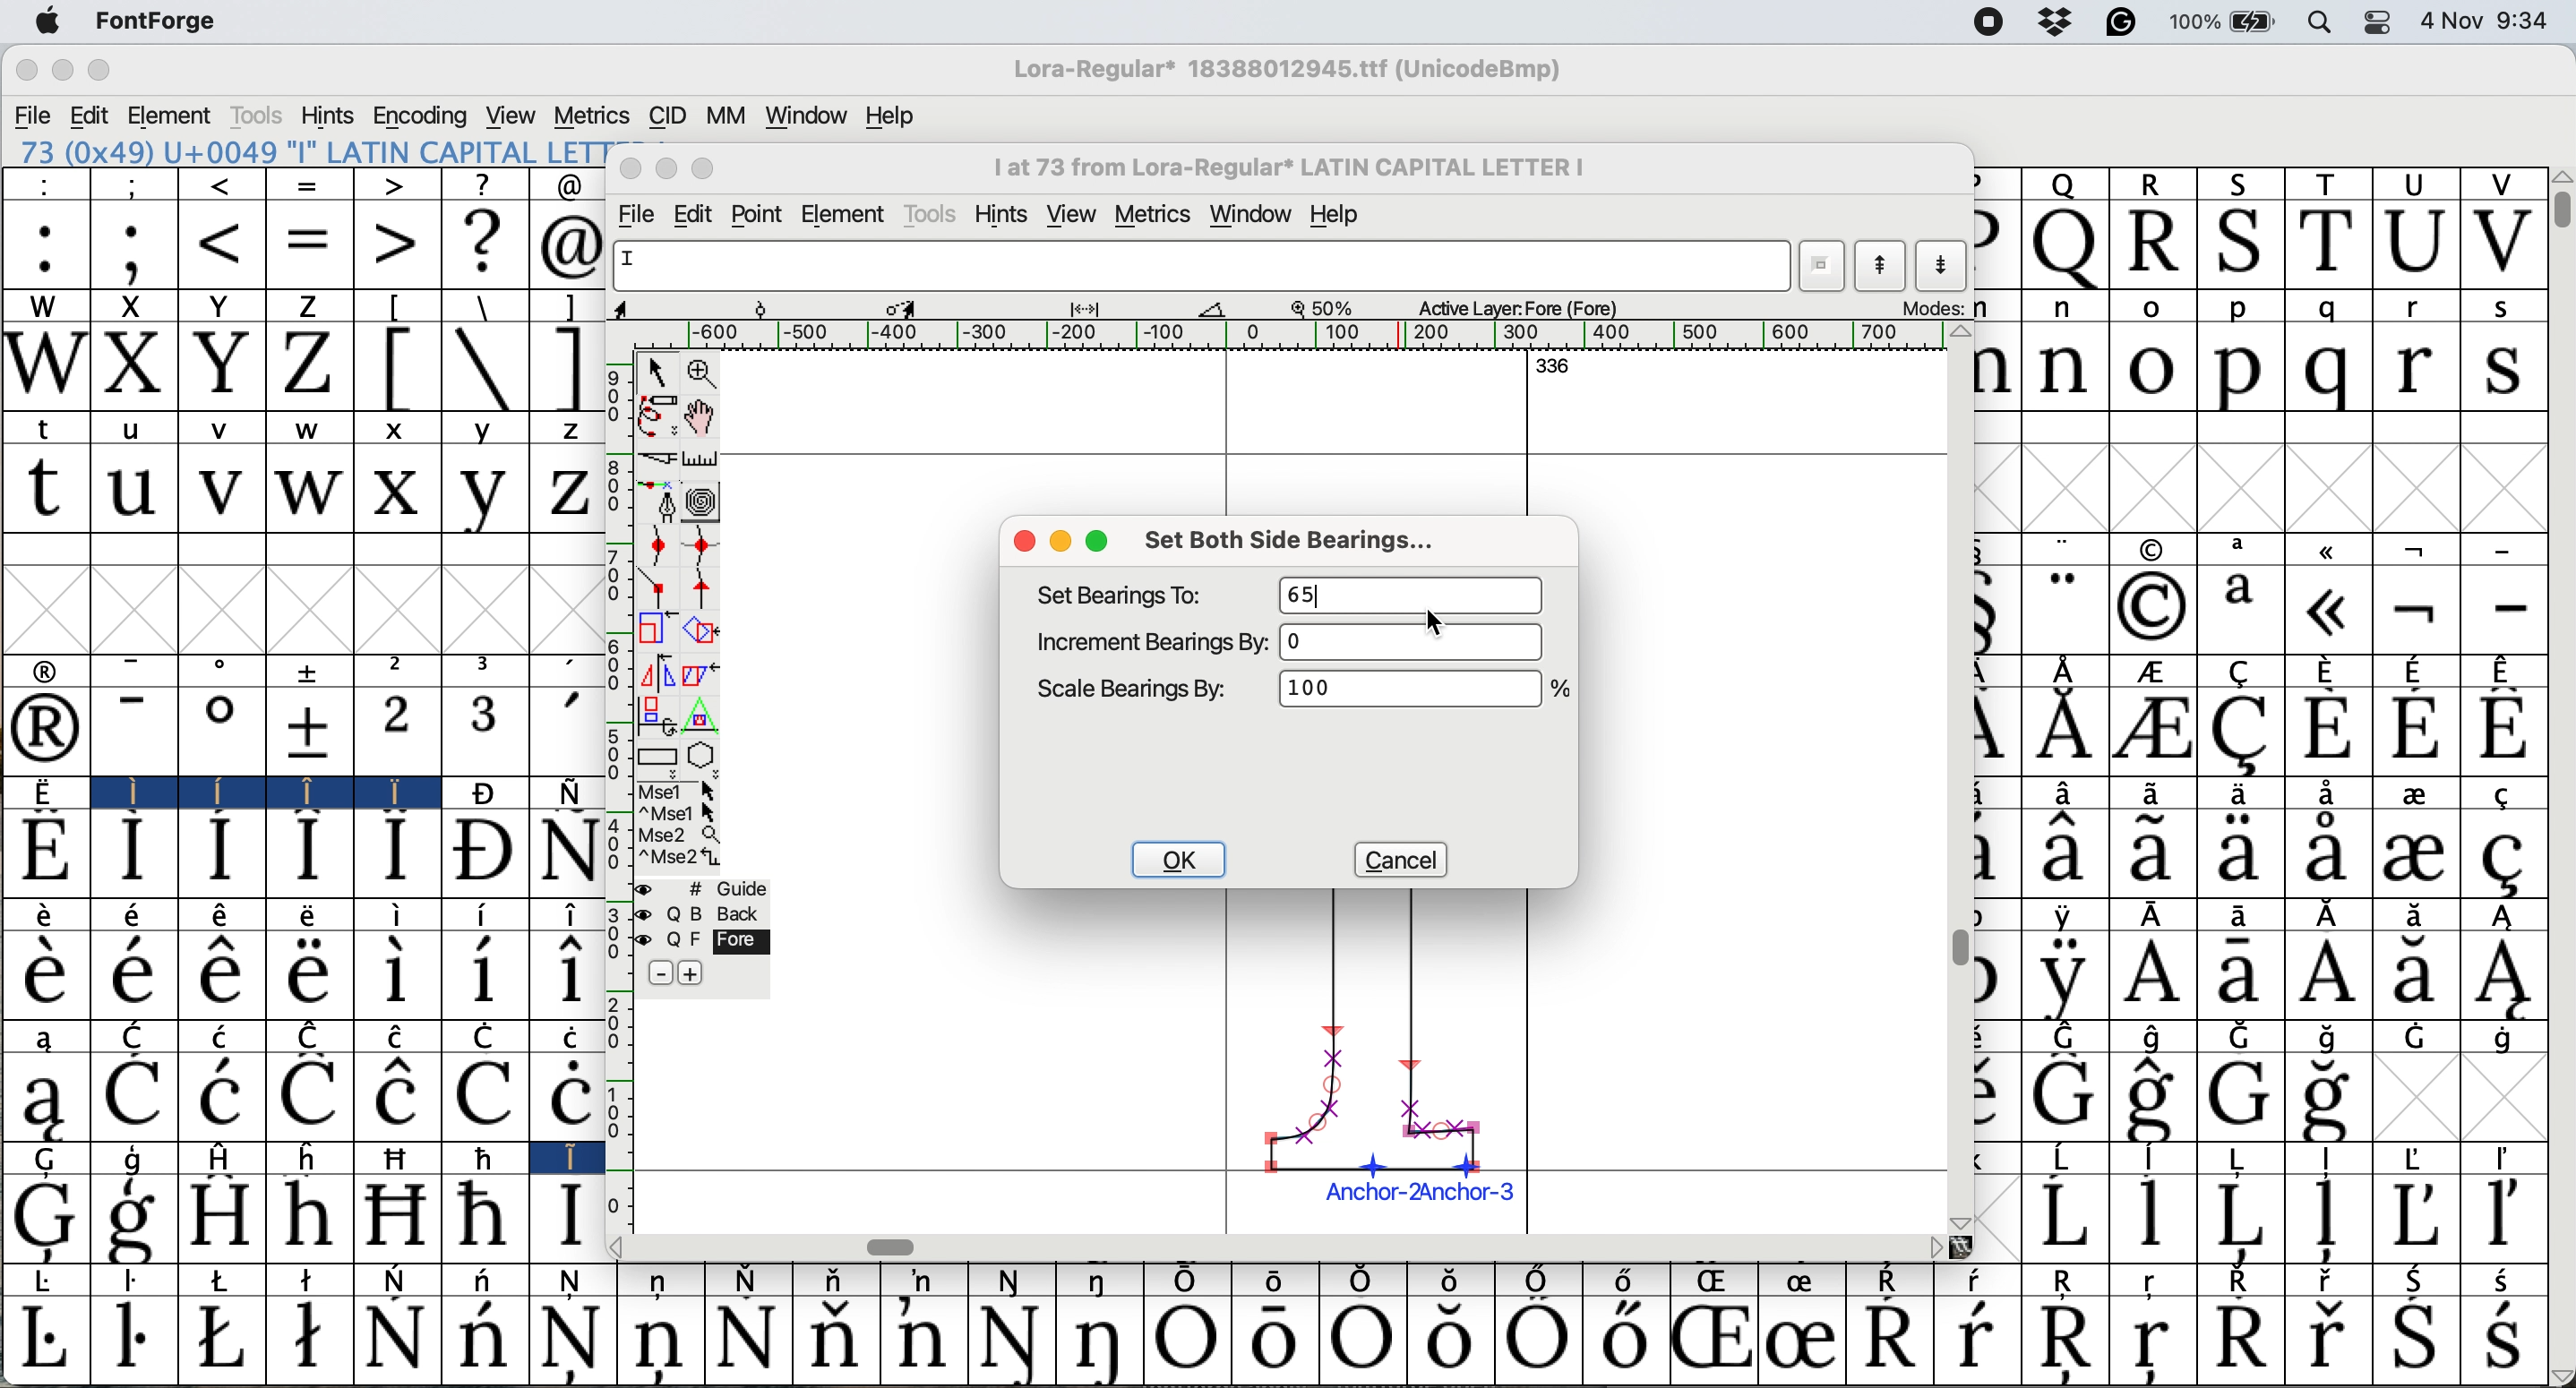 The image size is (2576, 1388). Describe the element at coordinates (678, 813) in the screenshot. I see `^ Mse 1` at that location.